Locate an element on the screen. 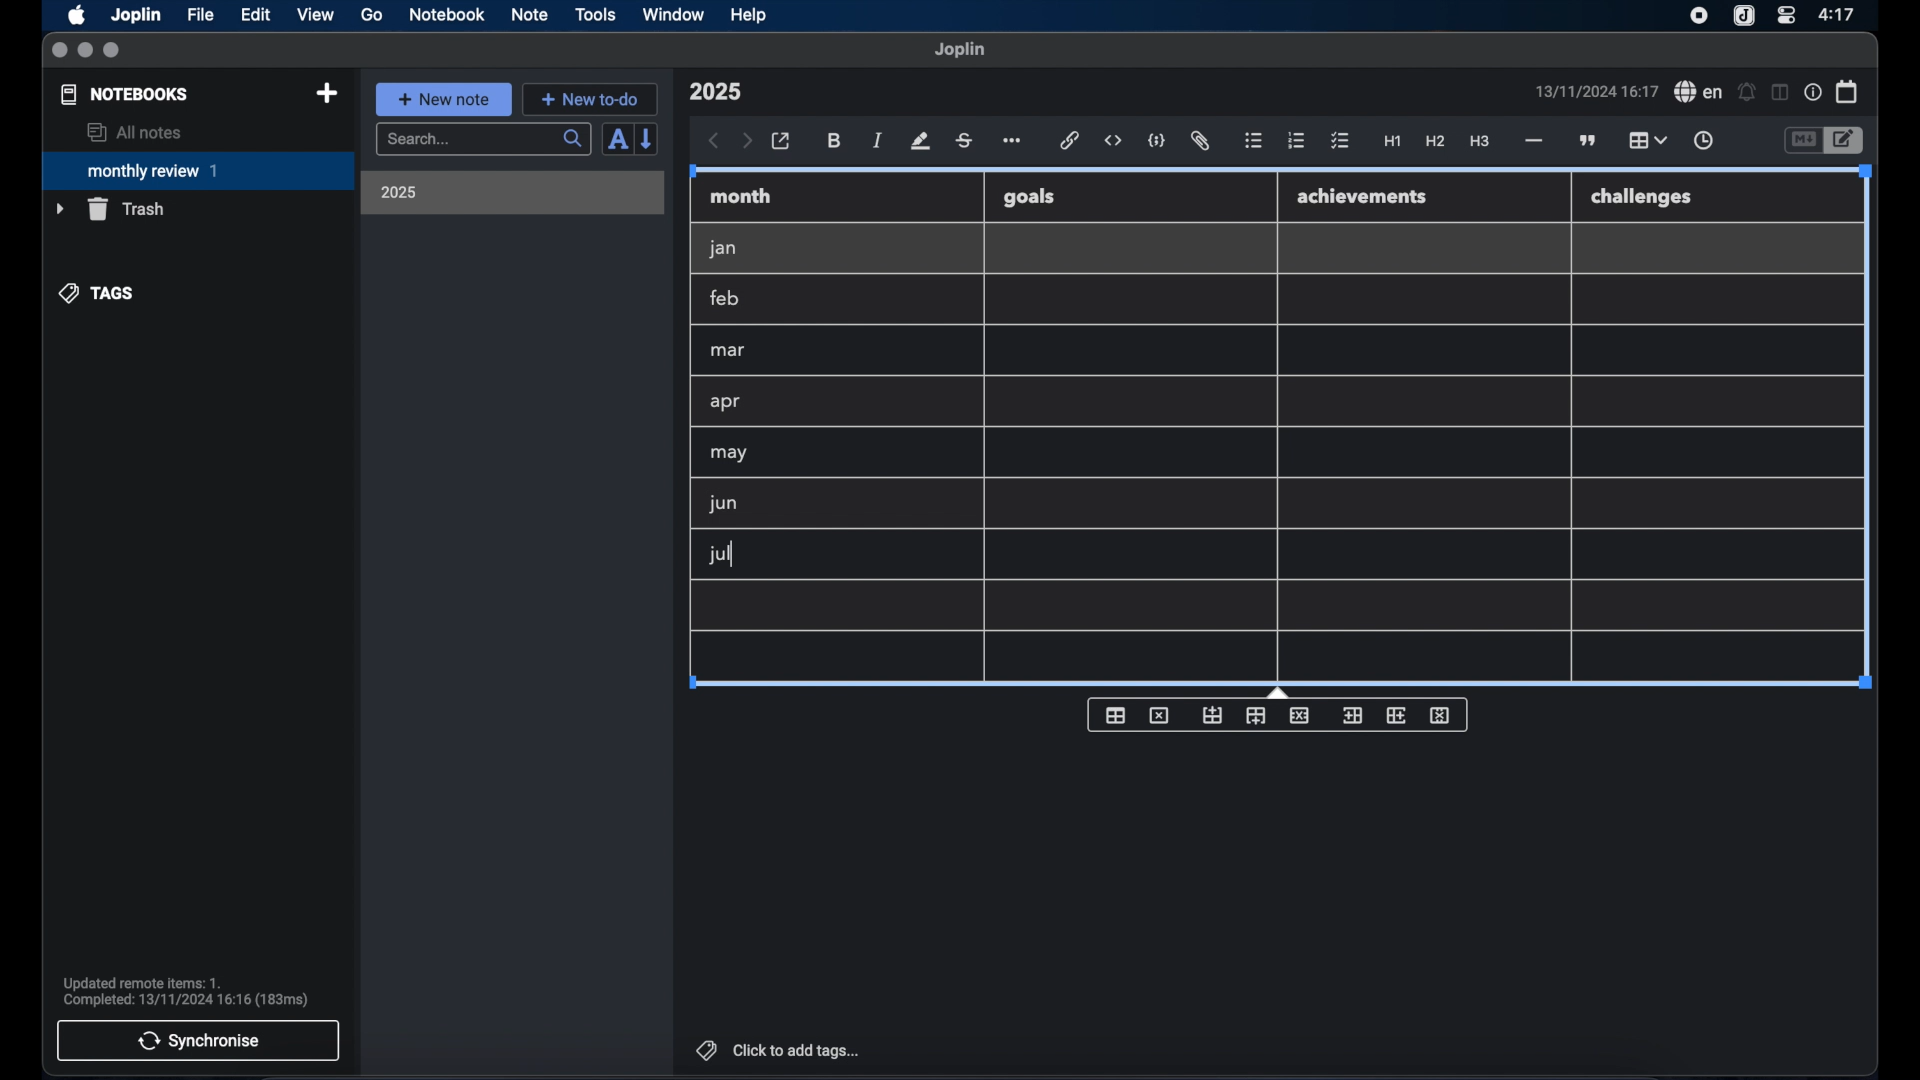 The height and width of the screenshot is (1080, 1920). sort order field is located at coordinates (617, 140).